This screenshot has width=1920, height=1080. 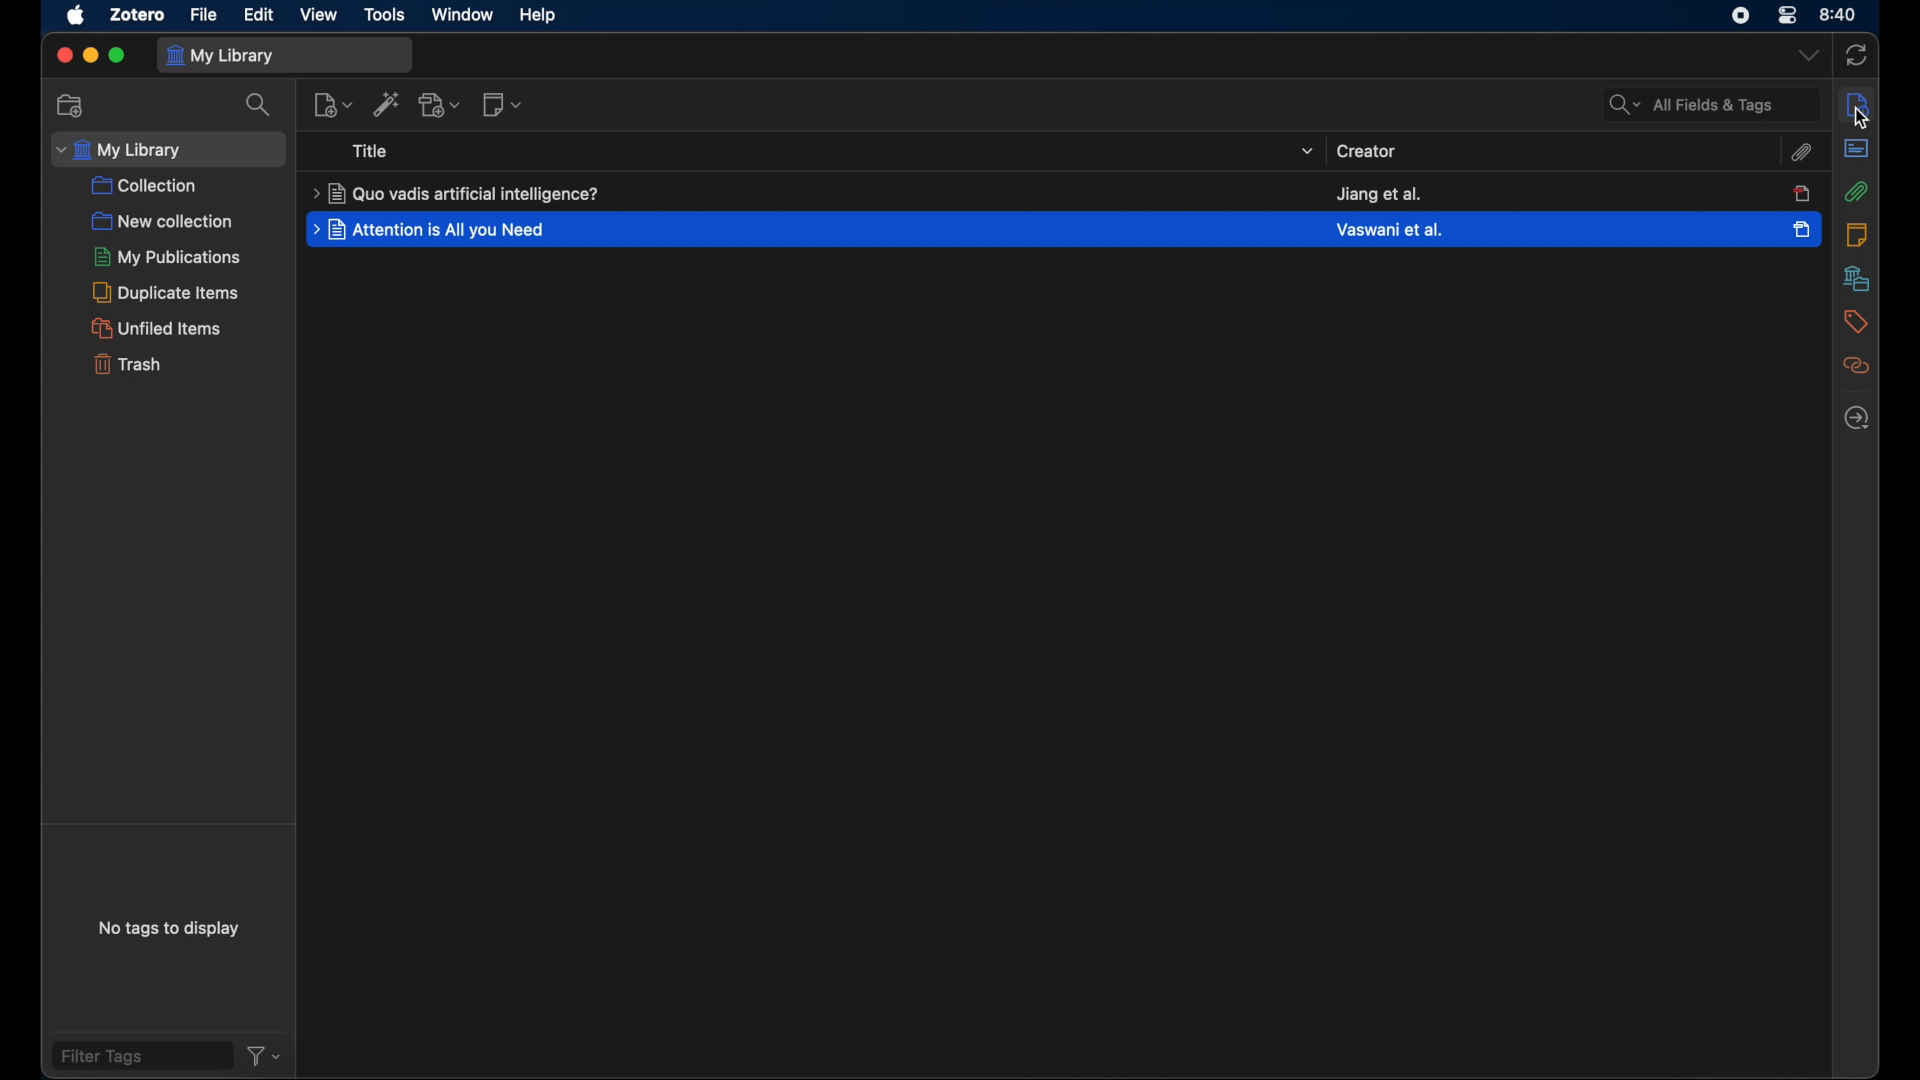 What do you see at coordinates (1801, 230) in the screenshot?
I see `item selected` at bounding box center [1801, 230].